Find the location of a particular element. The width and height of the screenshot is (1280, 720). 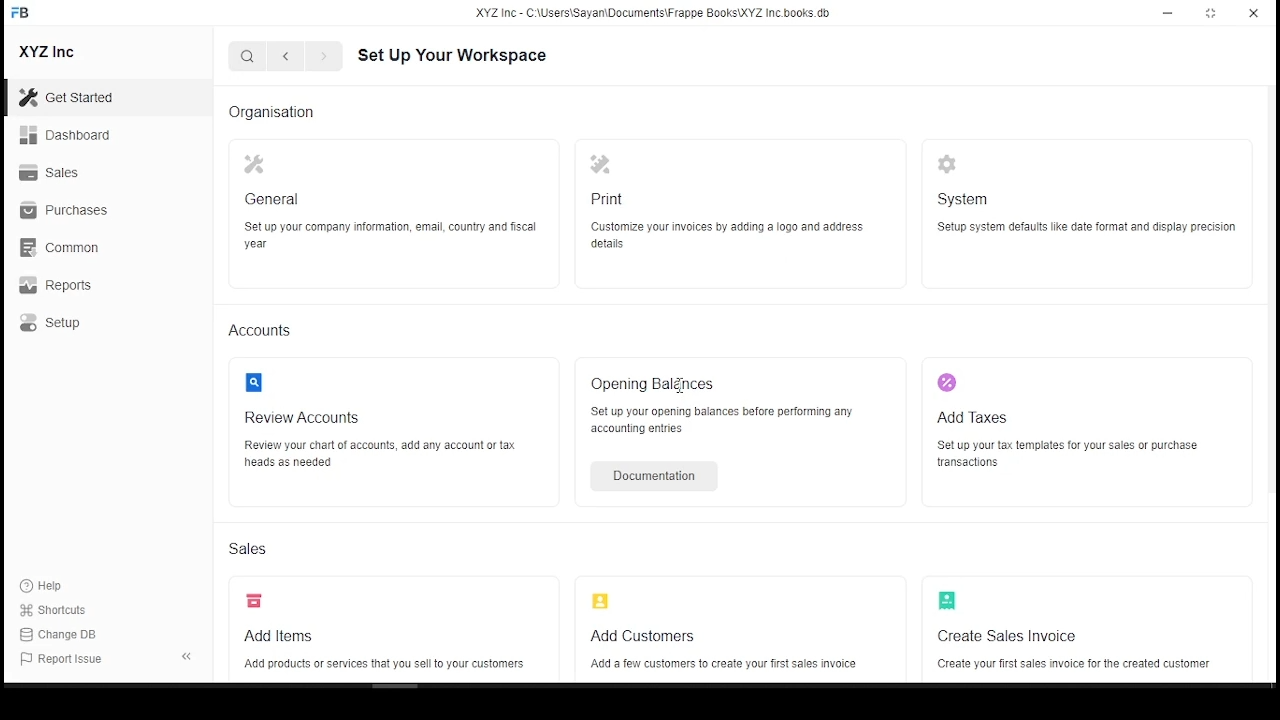

logo is located at coordinates (255, 164).